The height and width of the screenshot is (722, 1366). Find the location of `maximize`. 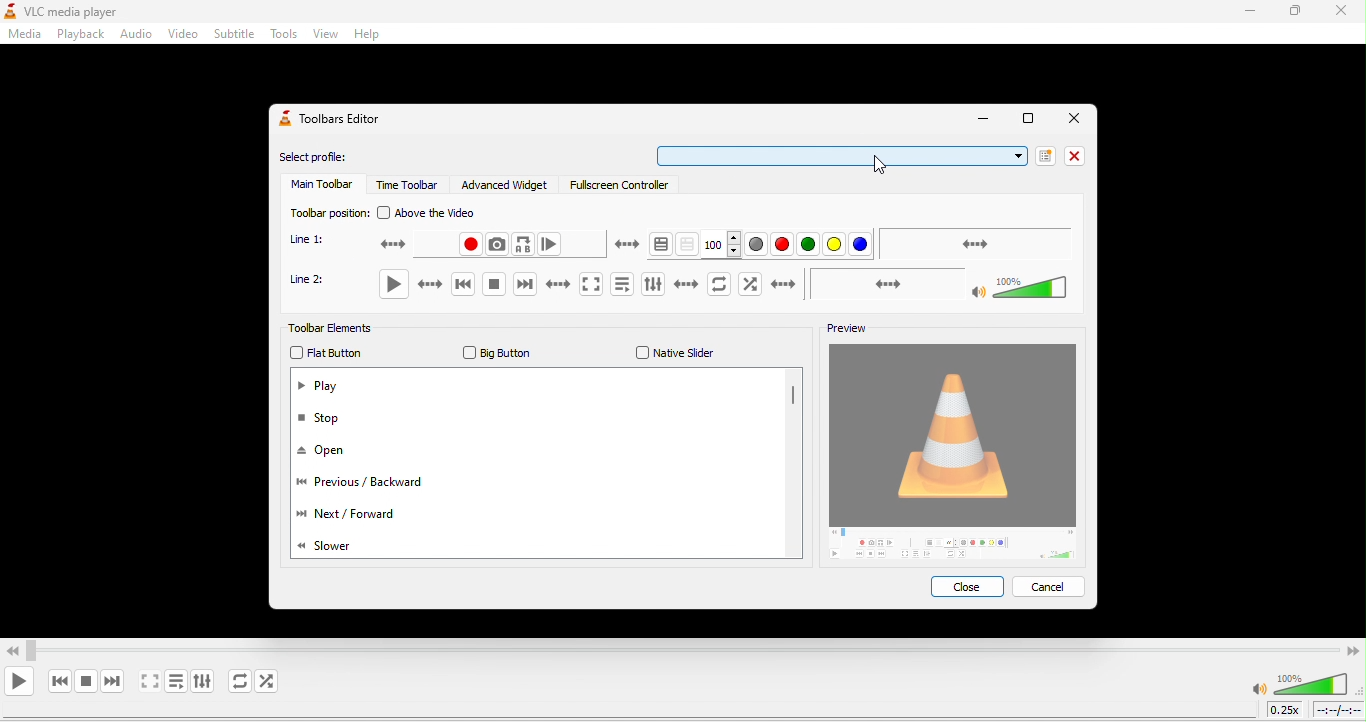

maximize is located at coordinates (1025, 118).